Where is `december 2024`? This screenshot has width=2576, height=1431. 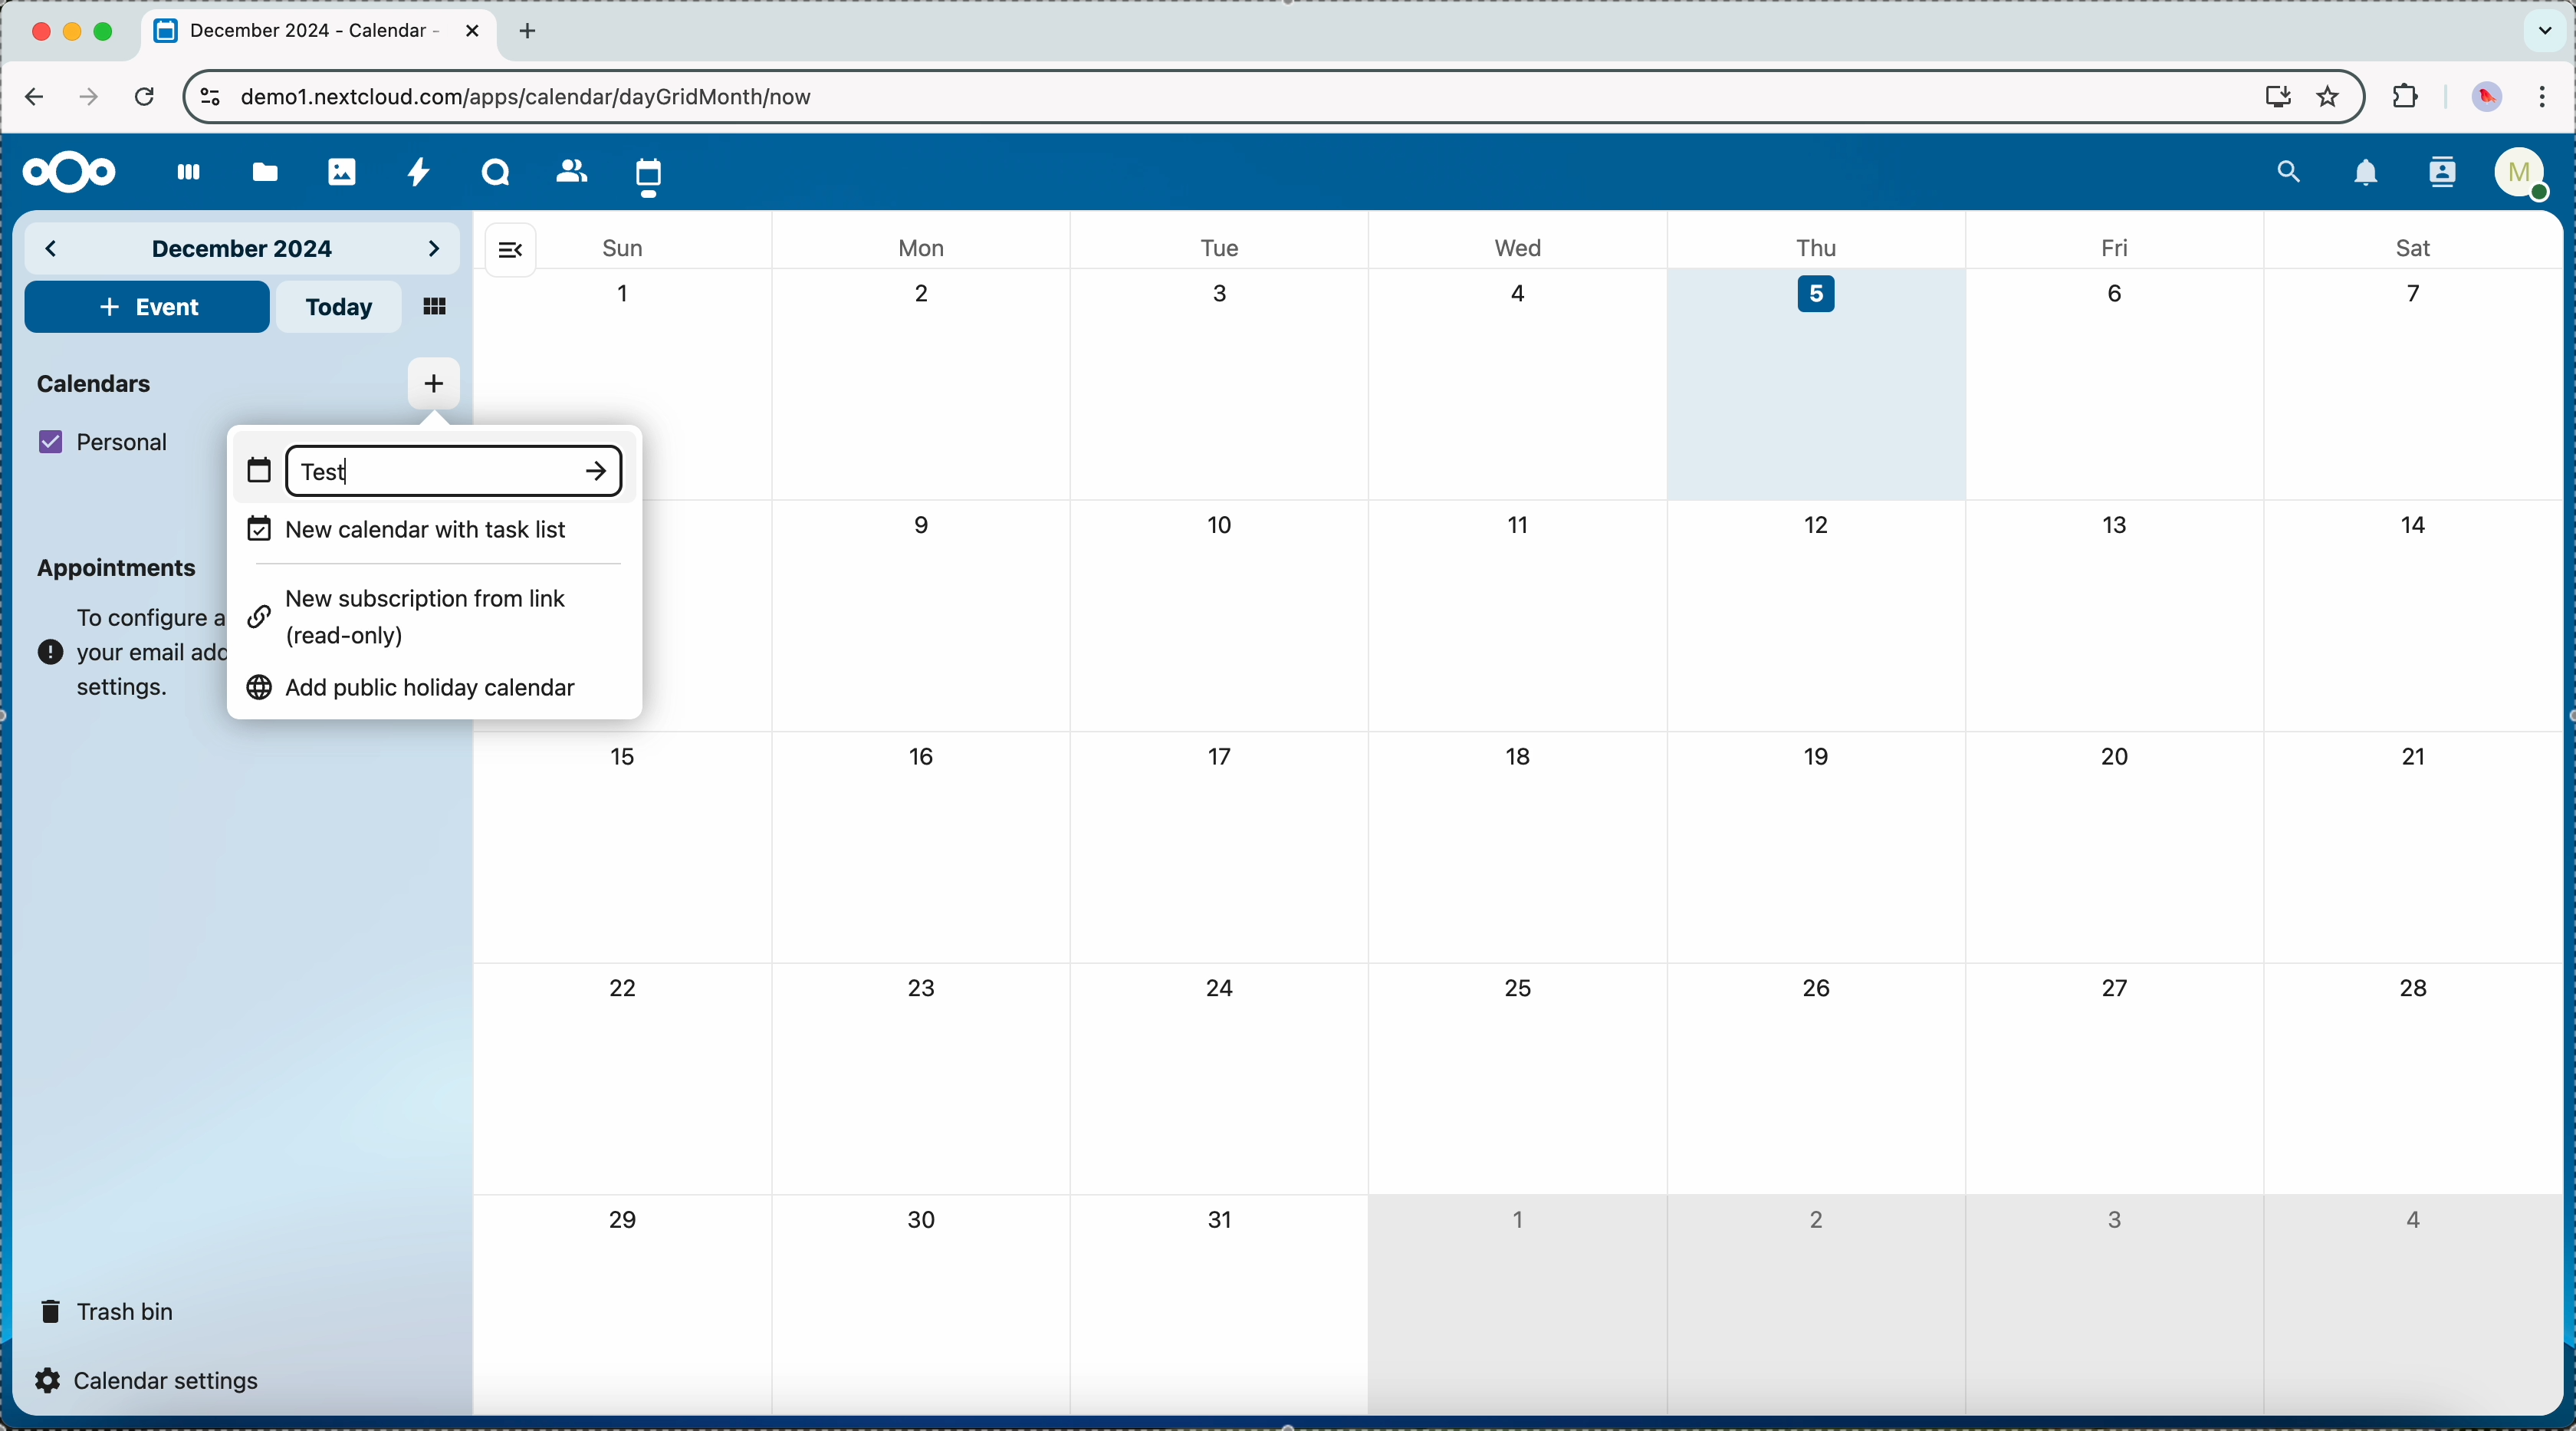 december 2024 is located at coordinates (246, 246).